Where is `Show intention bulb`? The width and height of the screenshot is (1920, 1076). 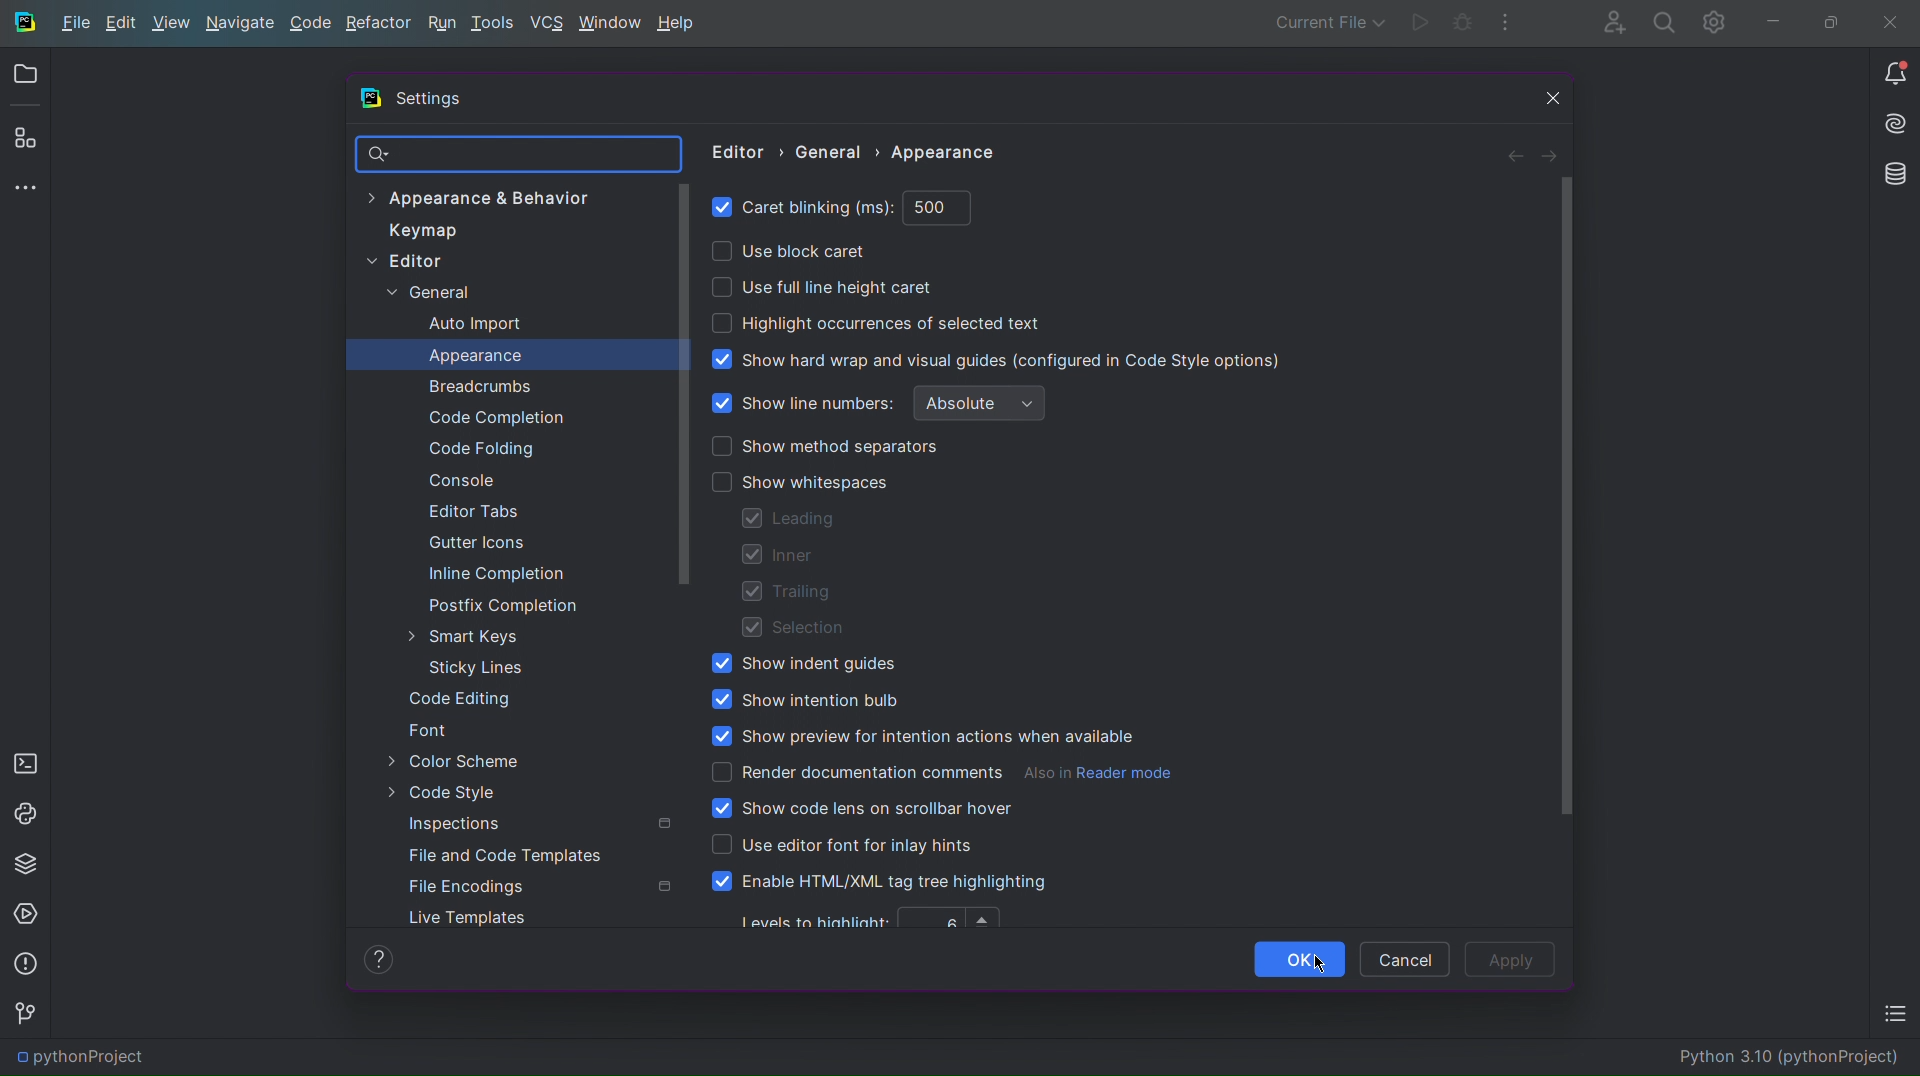
Show intention bulb is located at coordinates (806, 698).